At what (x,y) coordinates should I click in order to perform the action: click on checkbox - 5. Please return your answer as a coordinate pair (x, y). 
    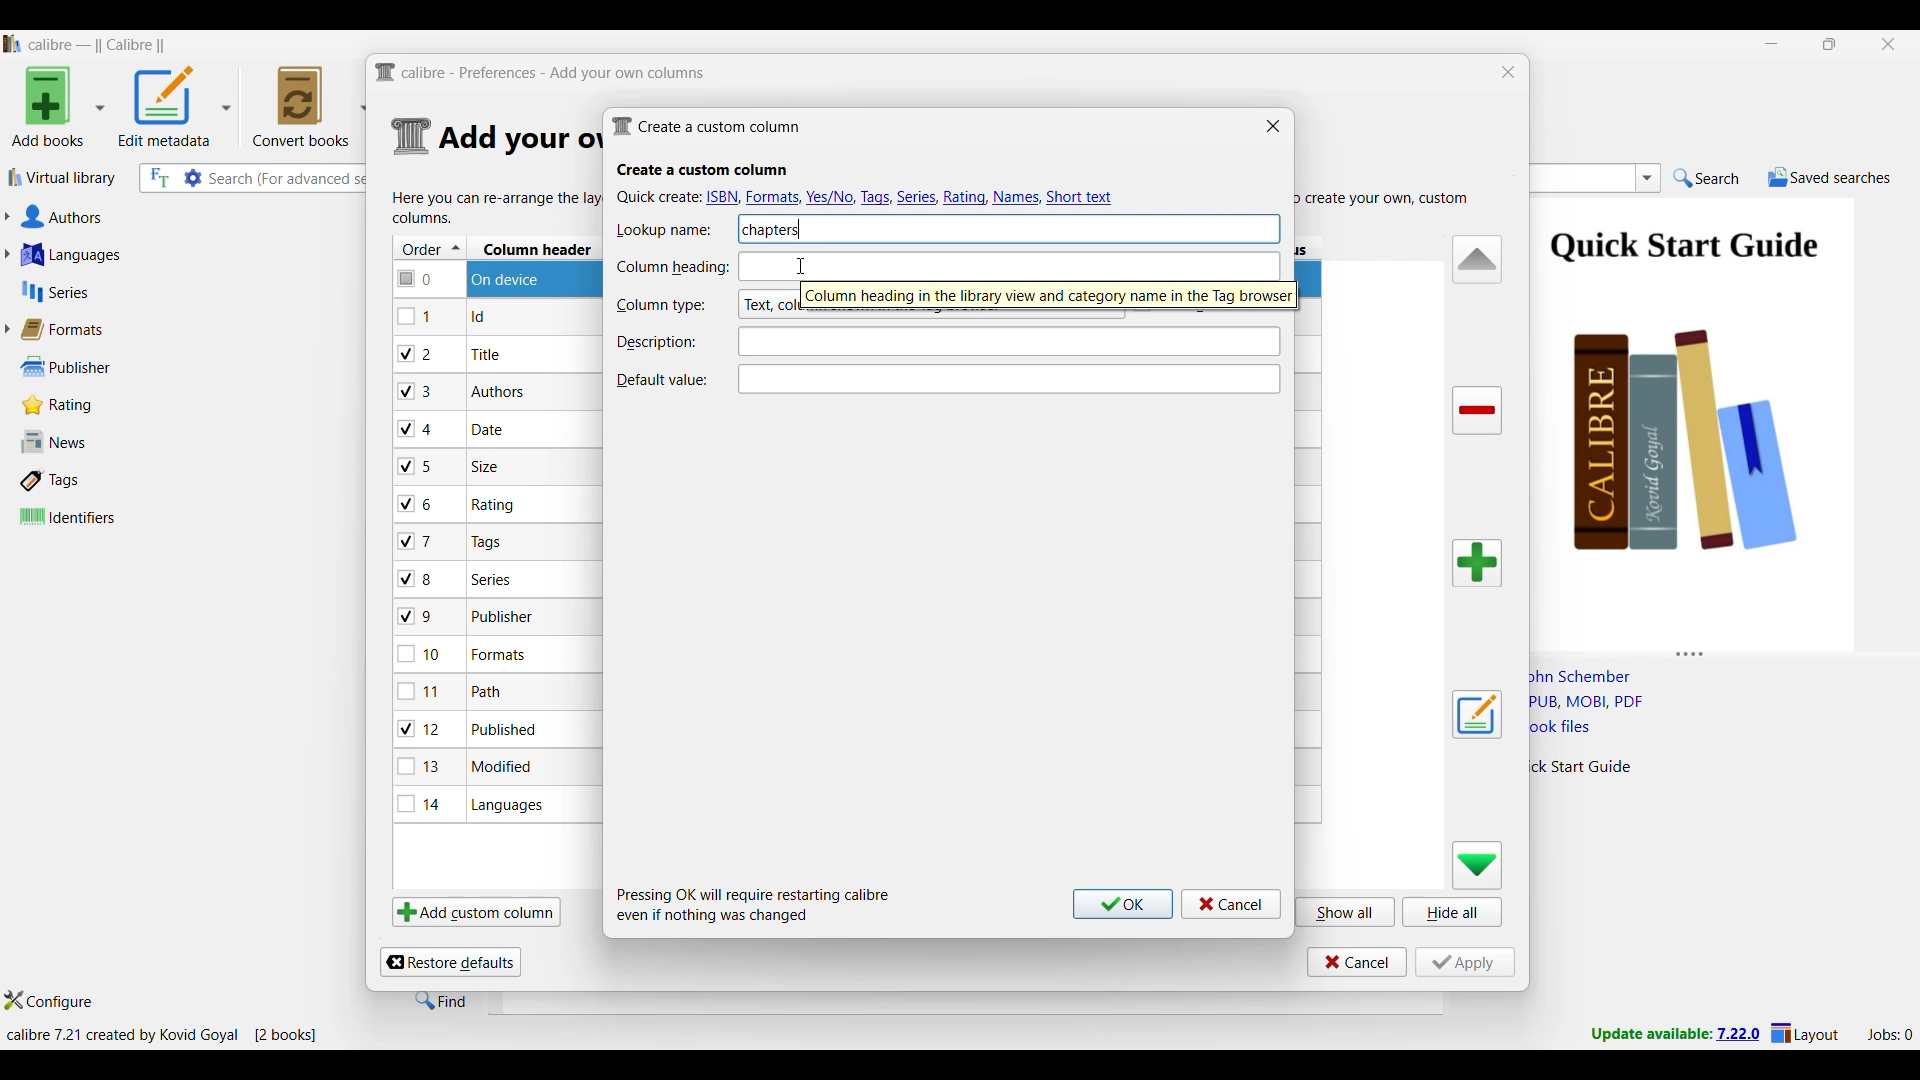
    Looking at the image, I should click on (423, 465).